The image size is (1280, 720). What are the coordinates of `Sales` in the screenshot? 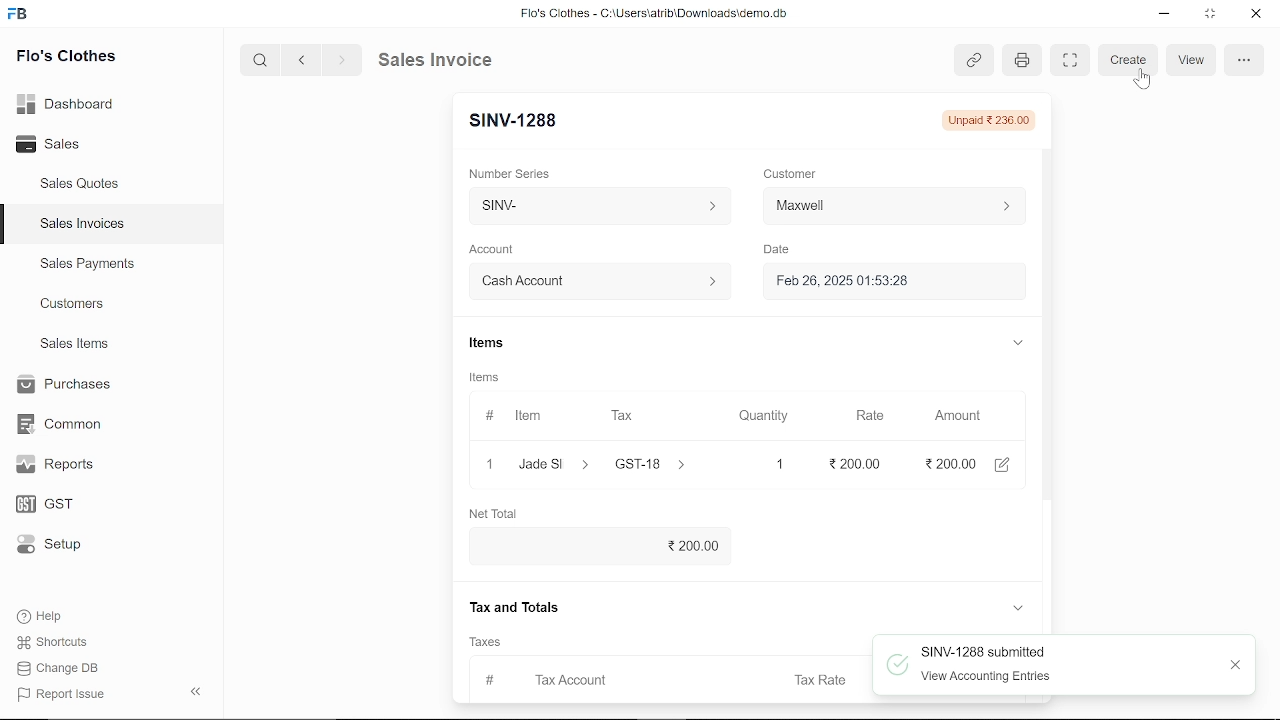 It's located at (70, 145).